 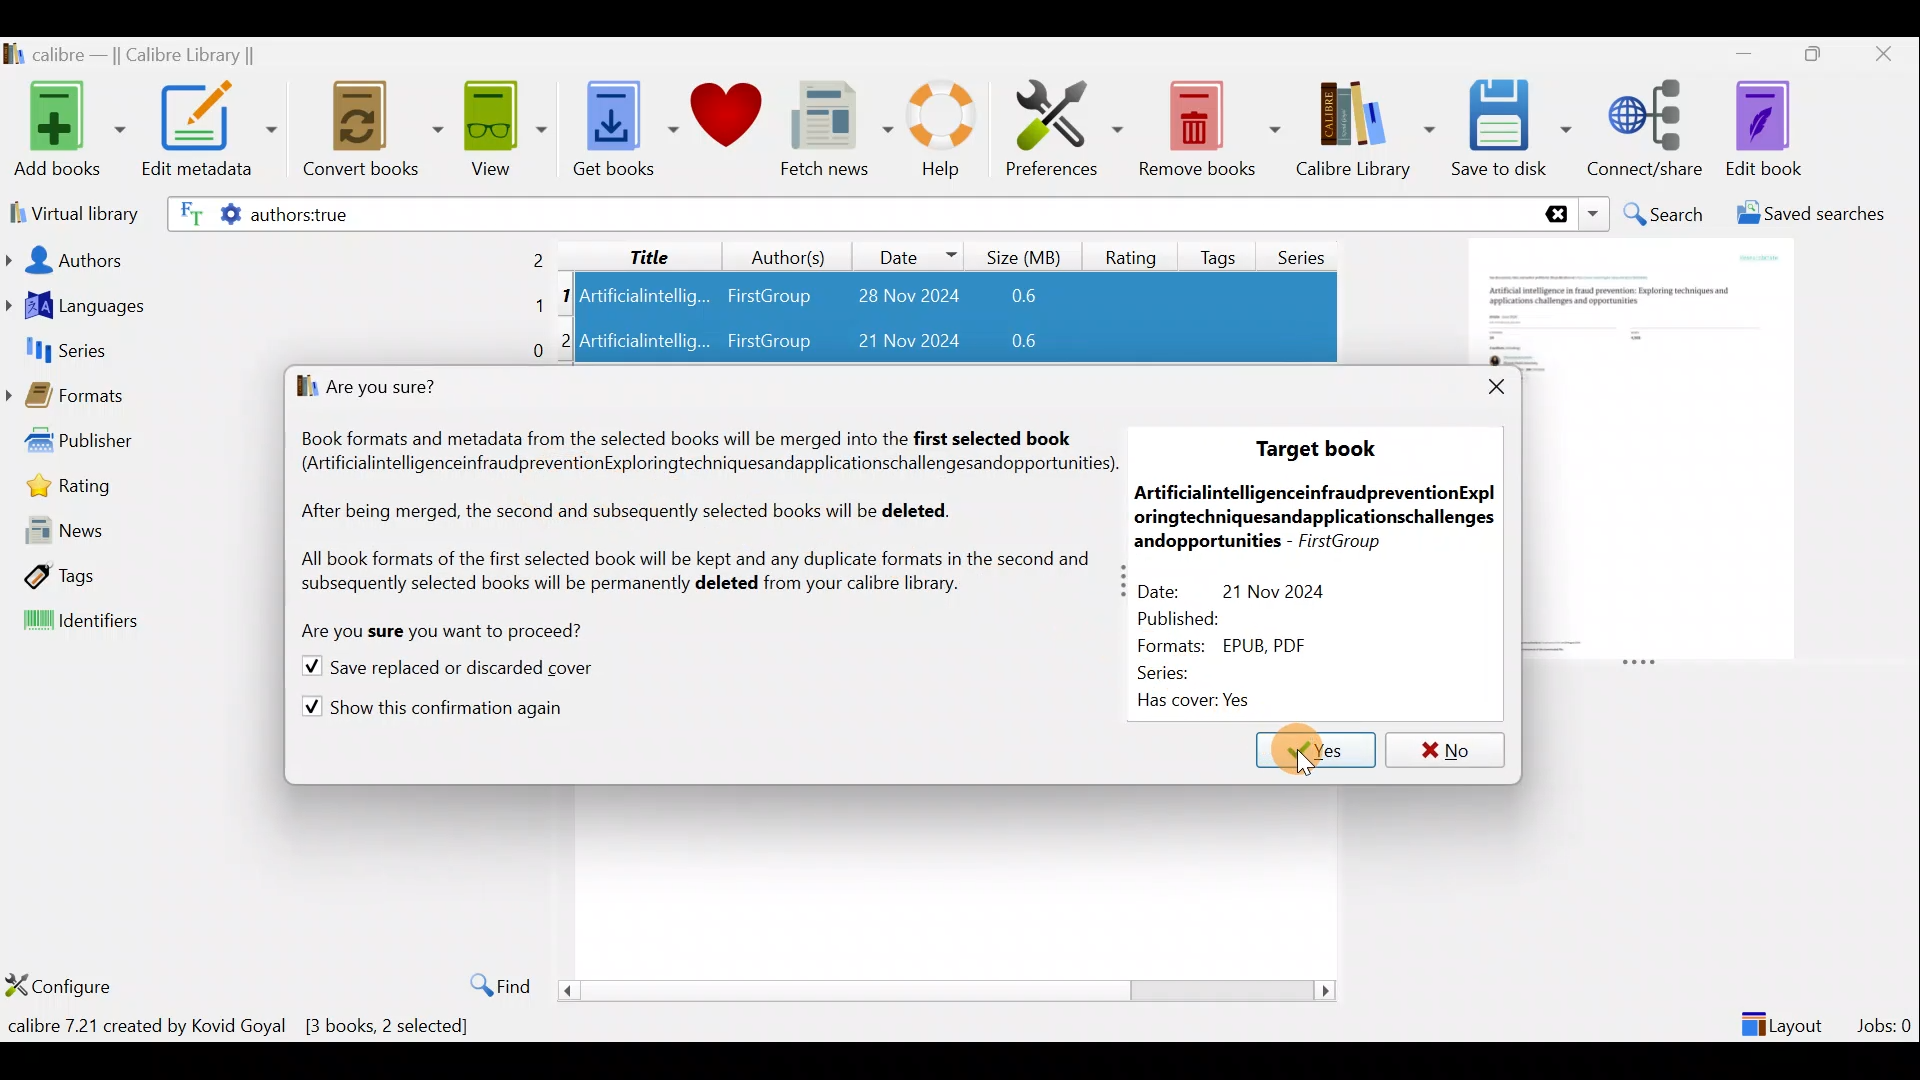 What do you see at coordinates (373, 130) in the screenshot?
I see `Convert books` at bounding box center [373, 130].